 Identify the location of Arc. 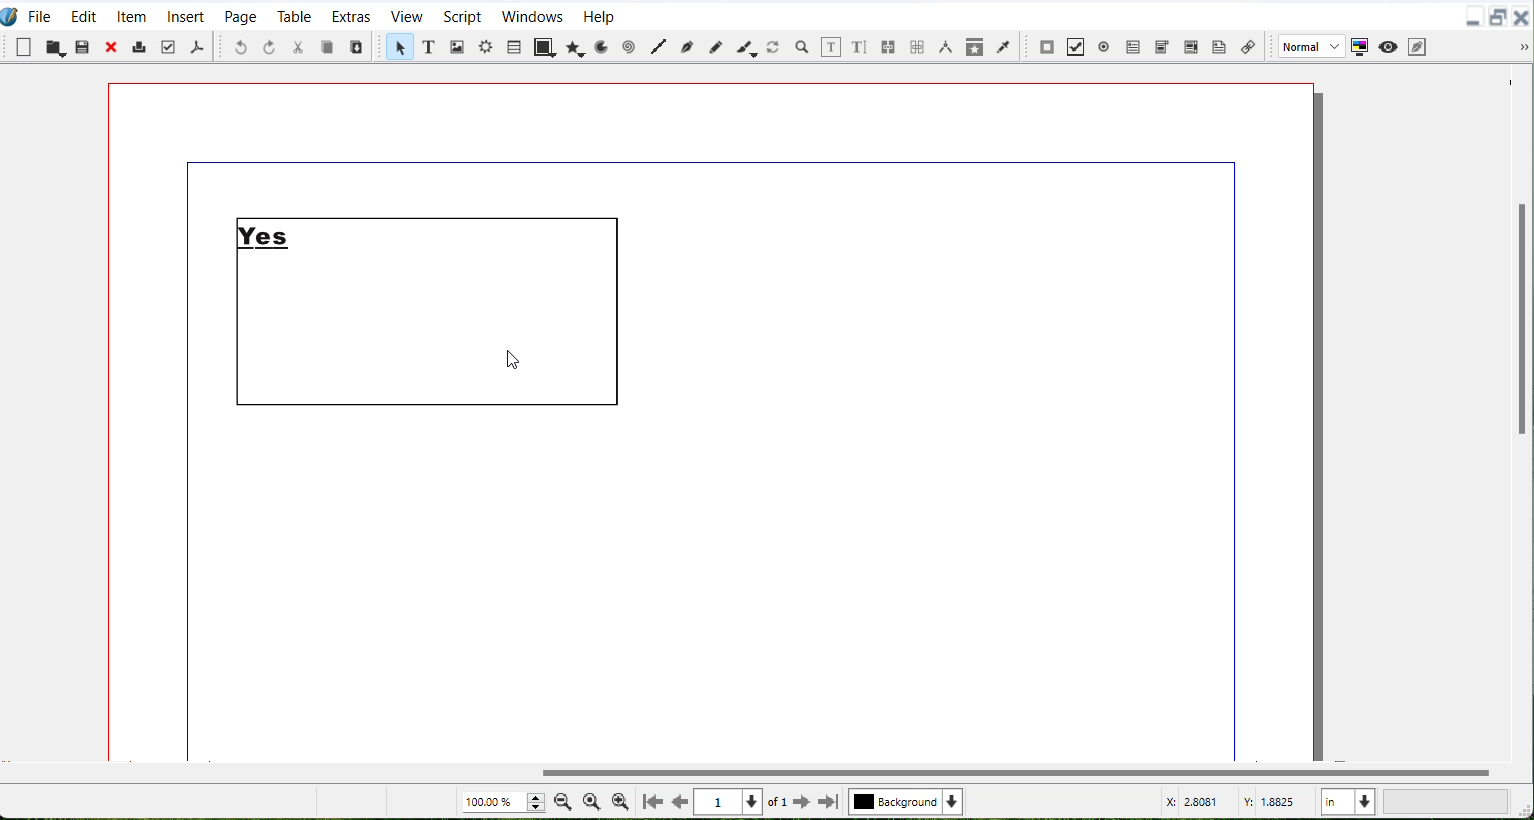
(601, 46).